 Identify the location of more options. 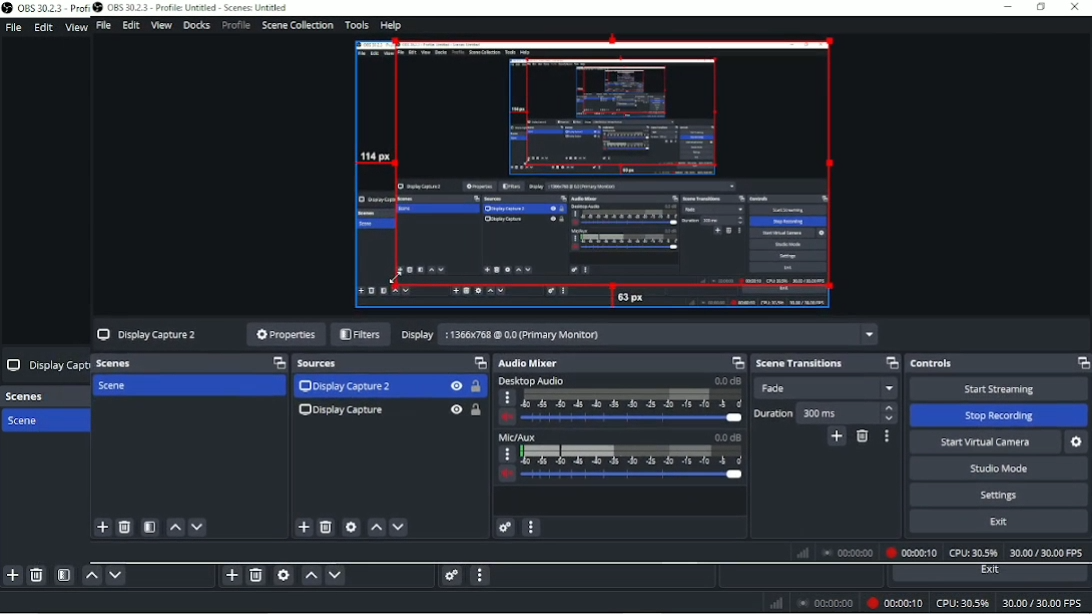
(508, 400).